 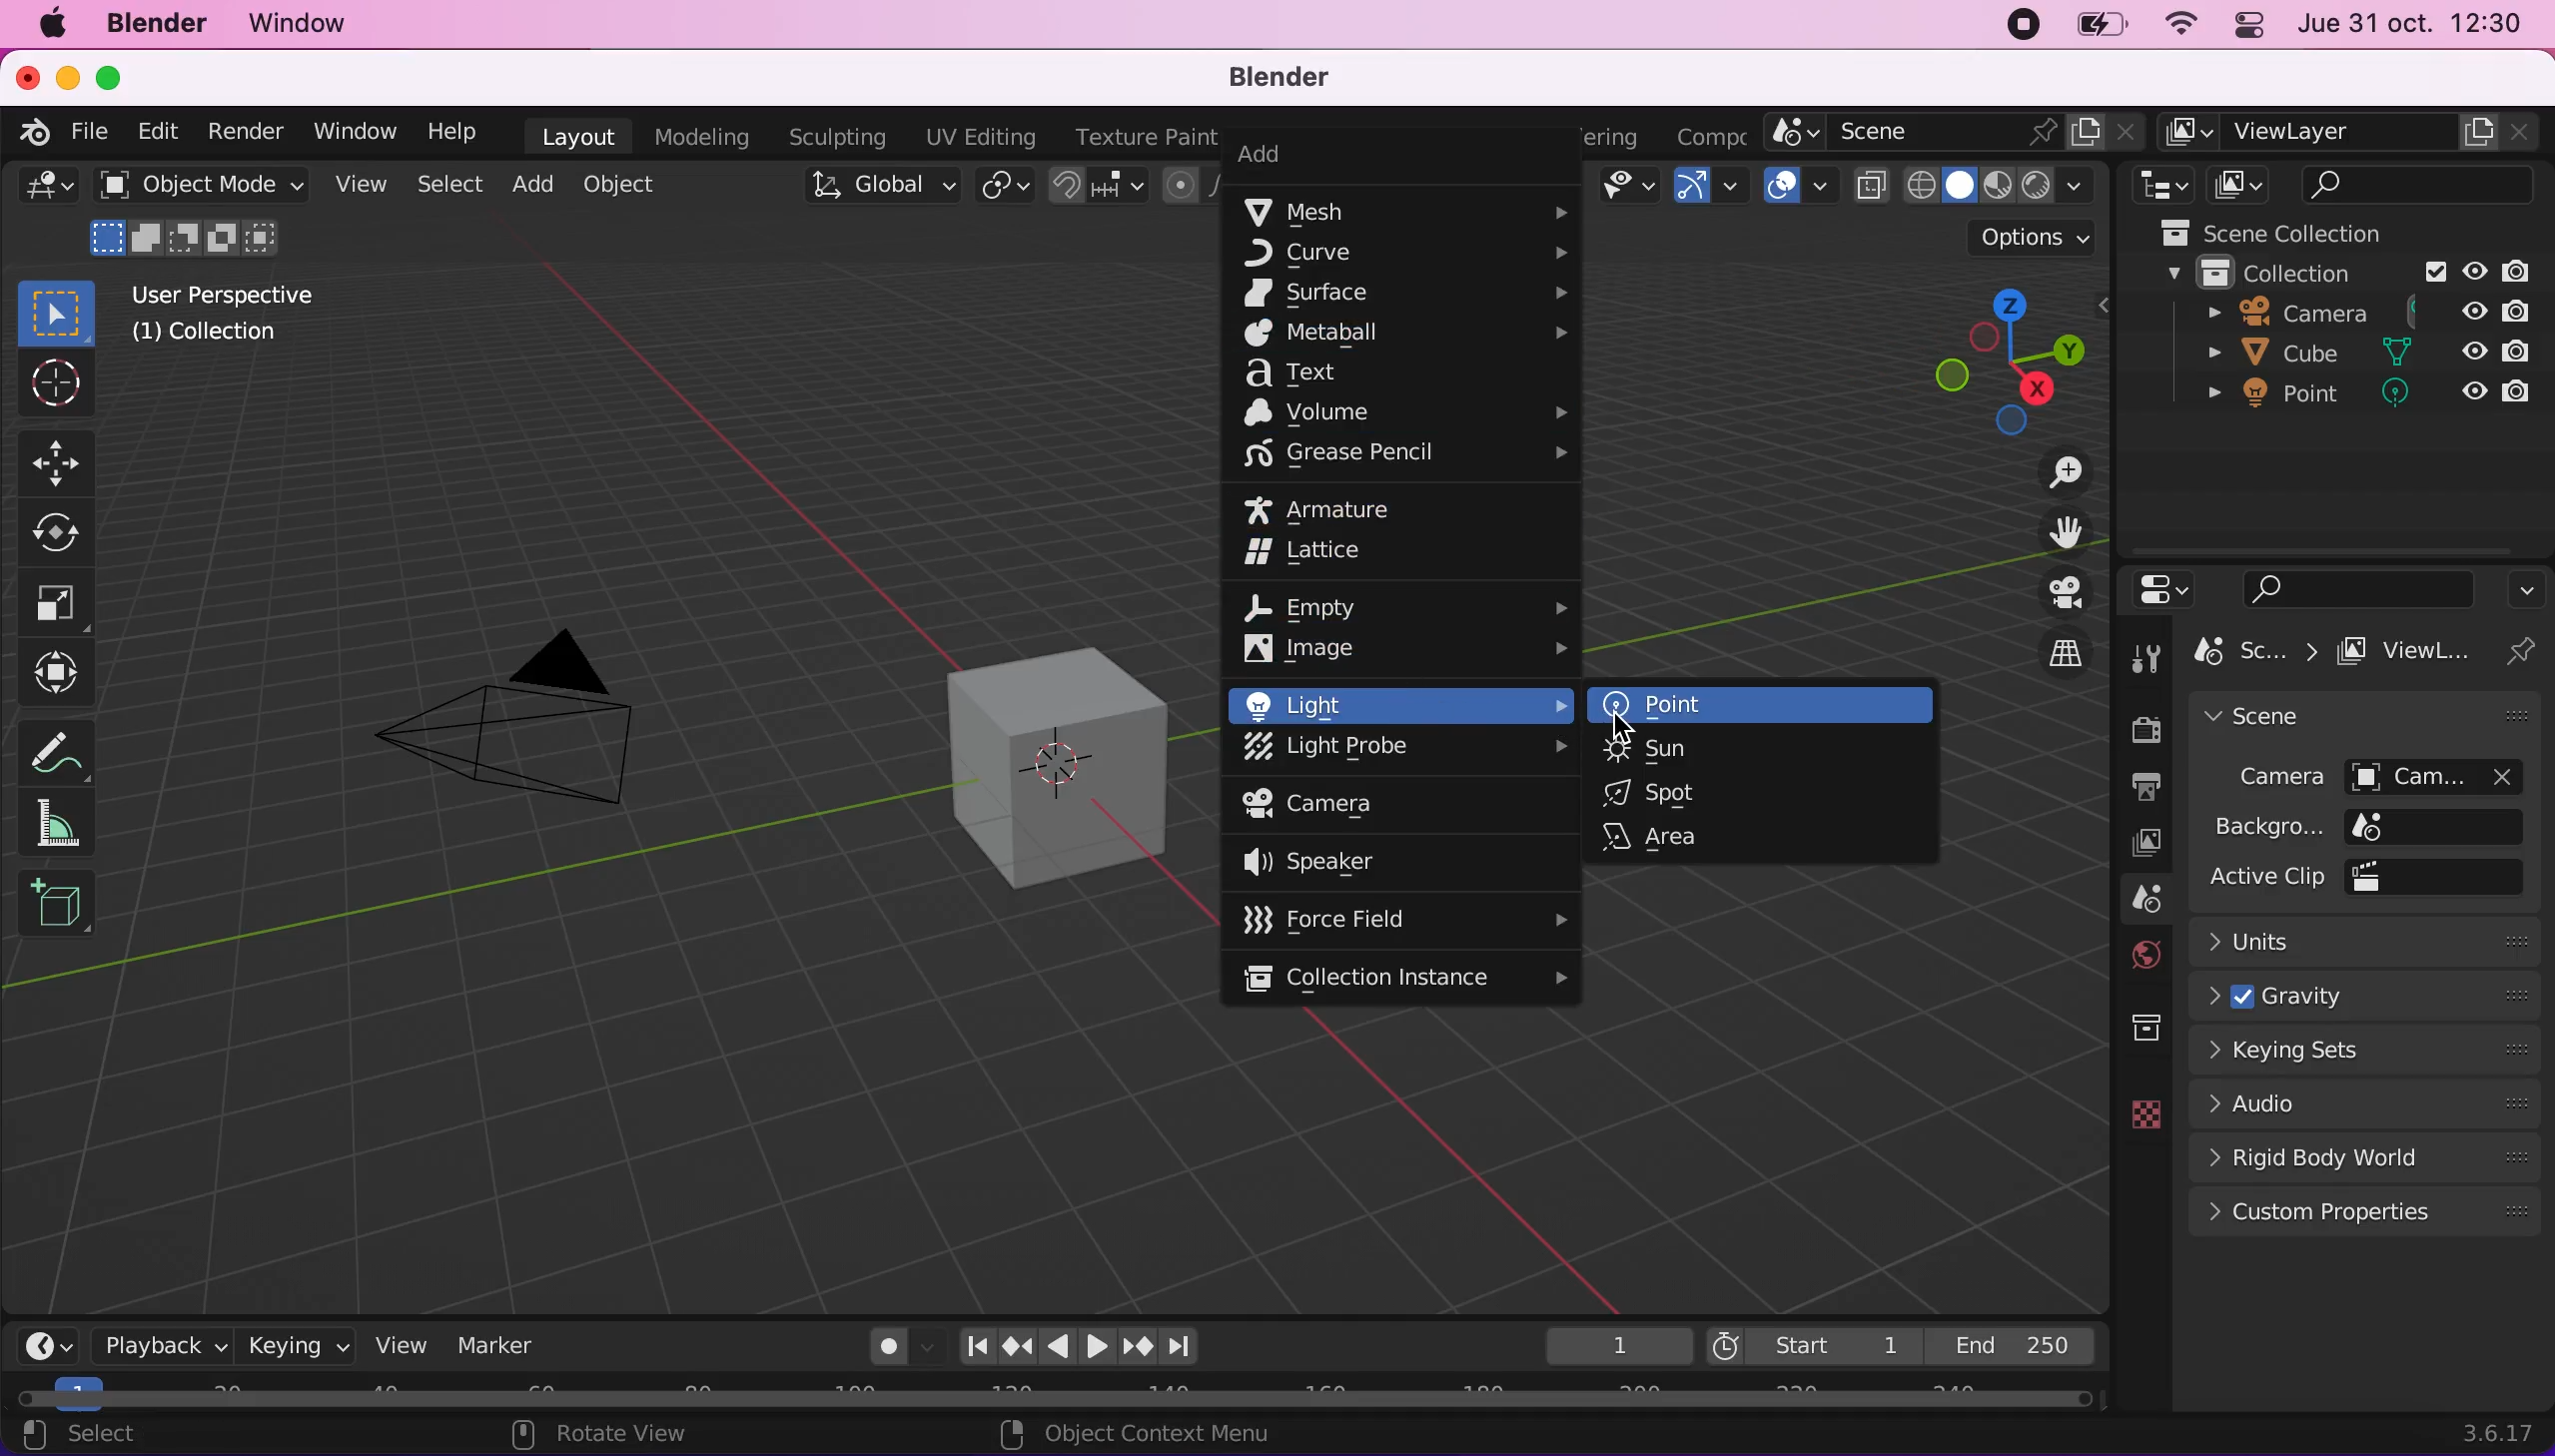 I want to click on rendering, so click(x=1621, y=136).